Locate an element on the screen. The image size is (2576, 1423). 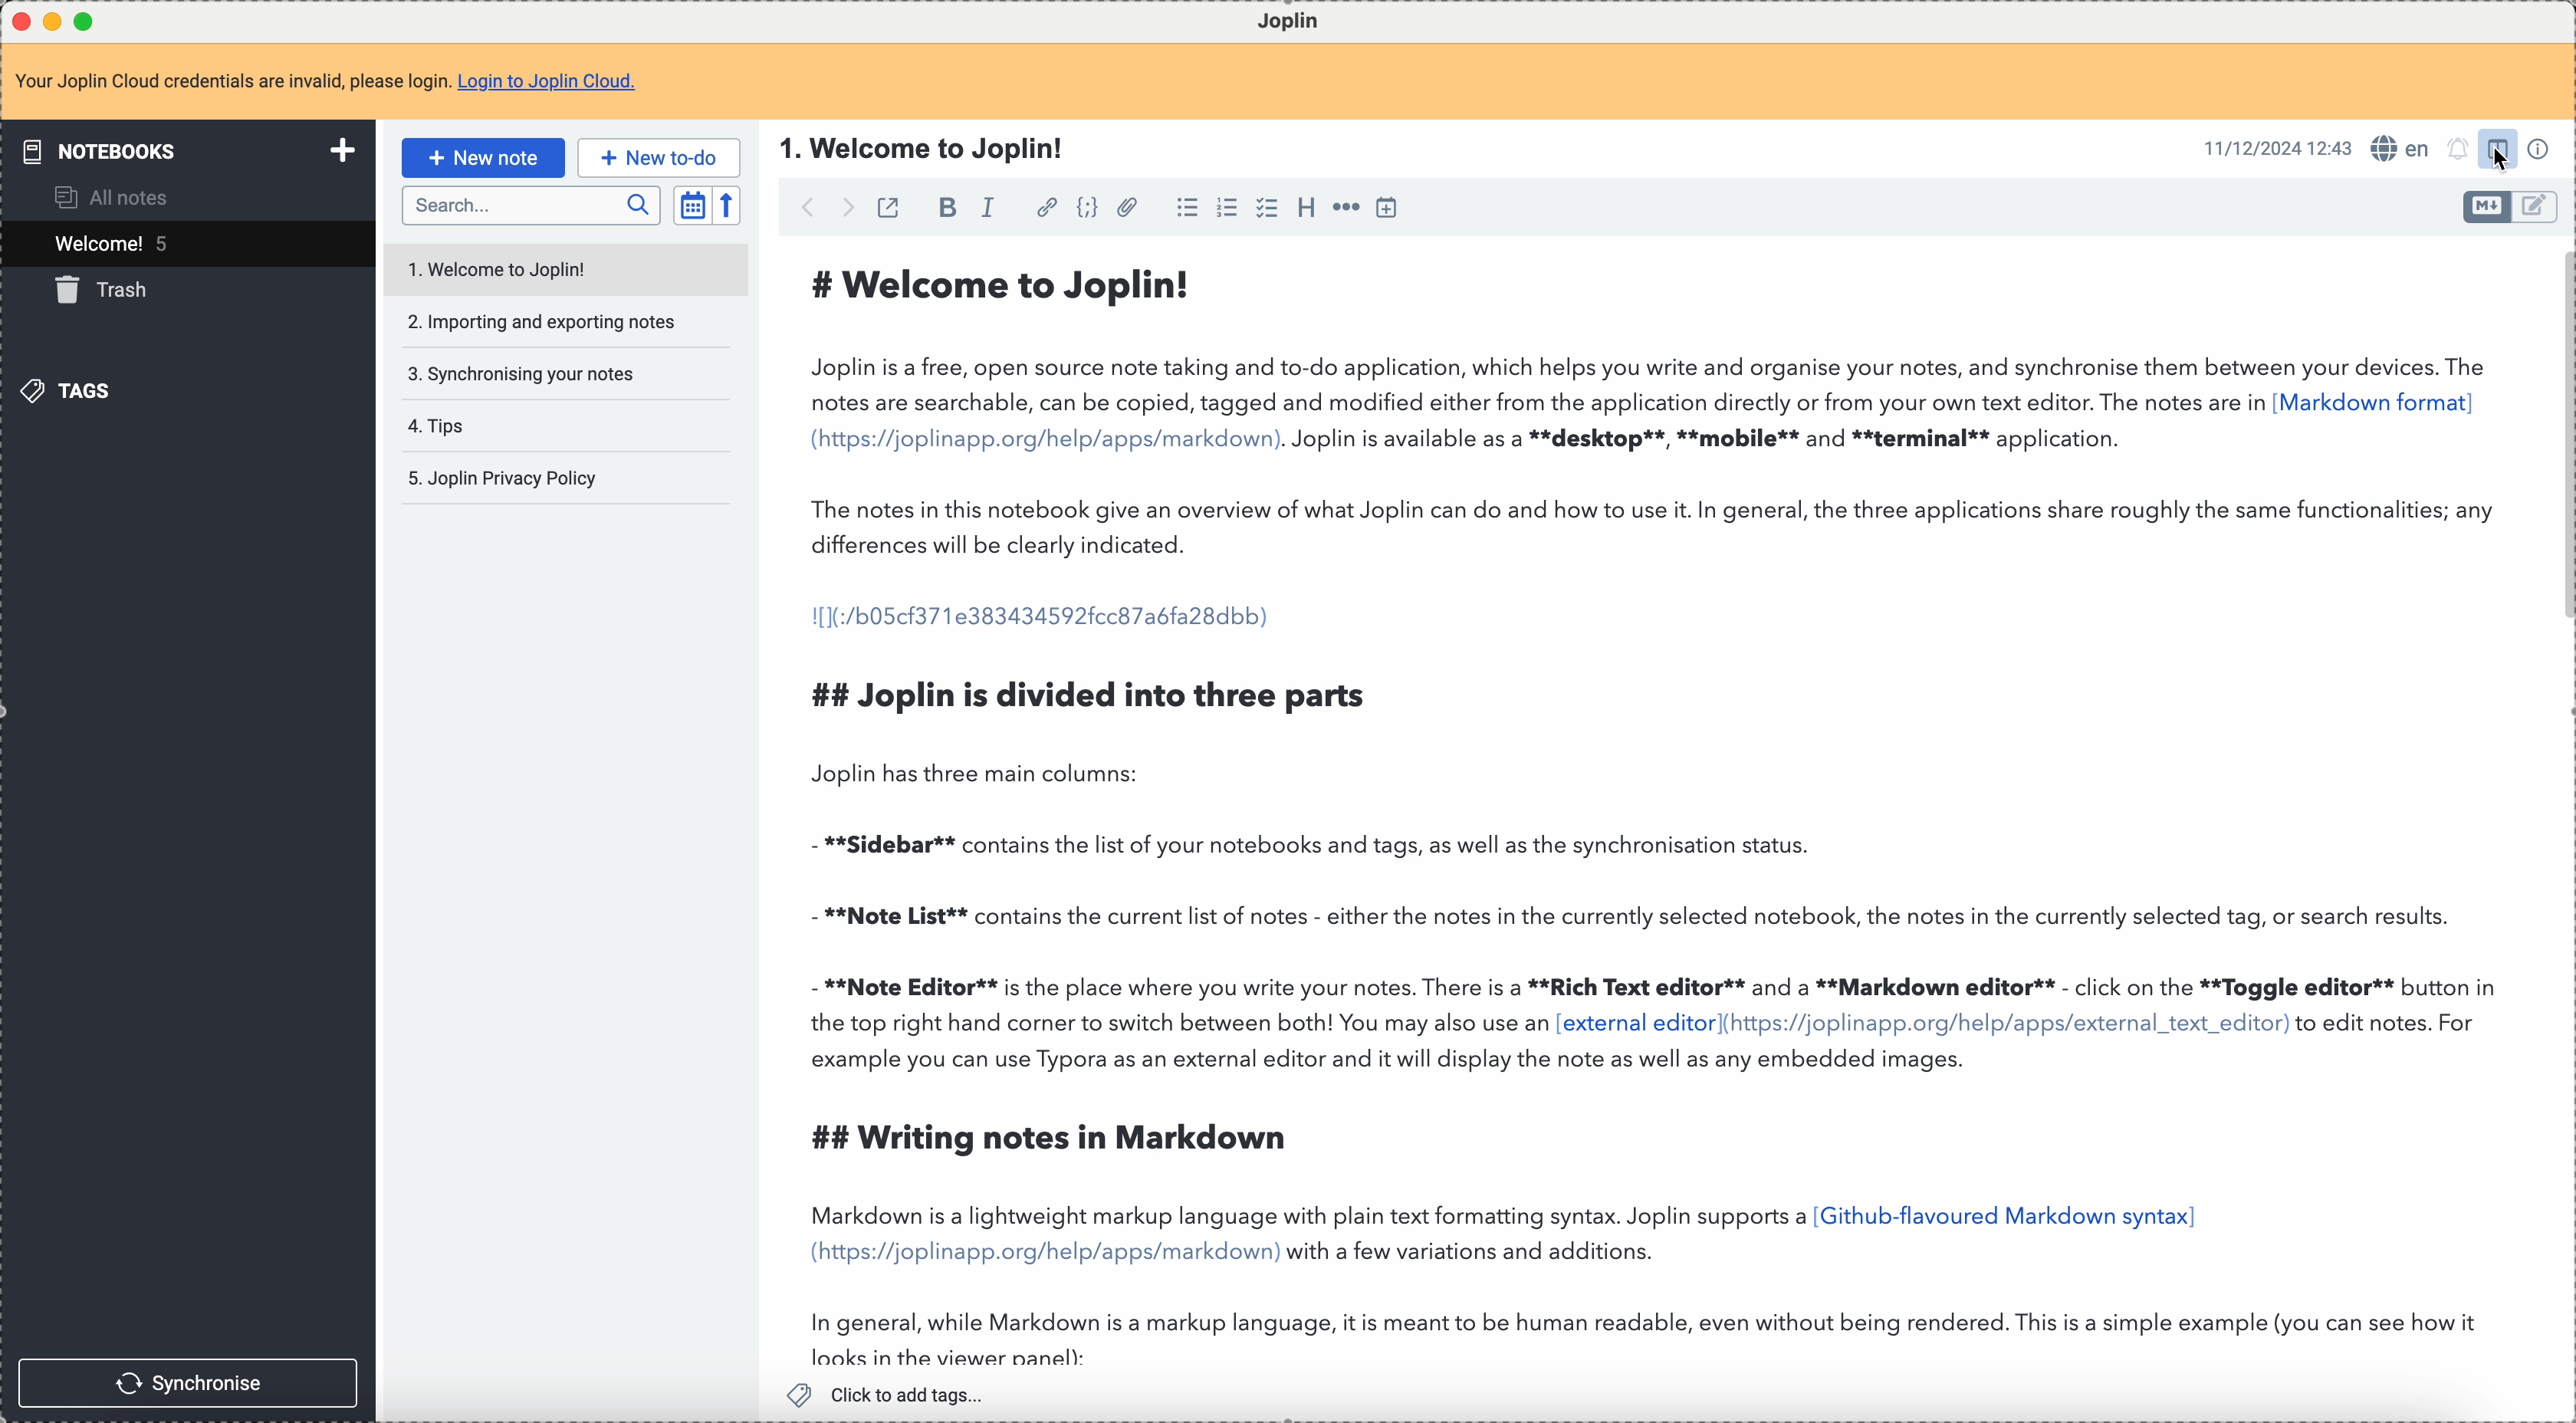
with a few variations and additions. is located at coordinates (1473, 1251).